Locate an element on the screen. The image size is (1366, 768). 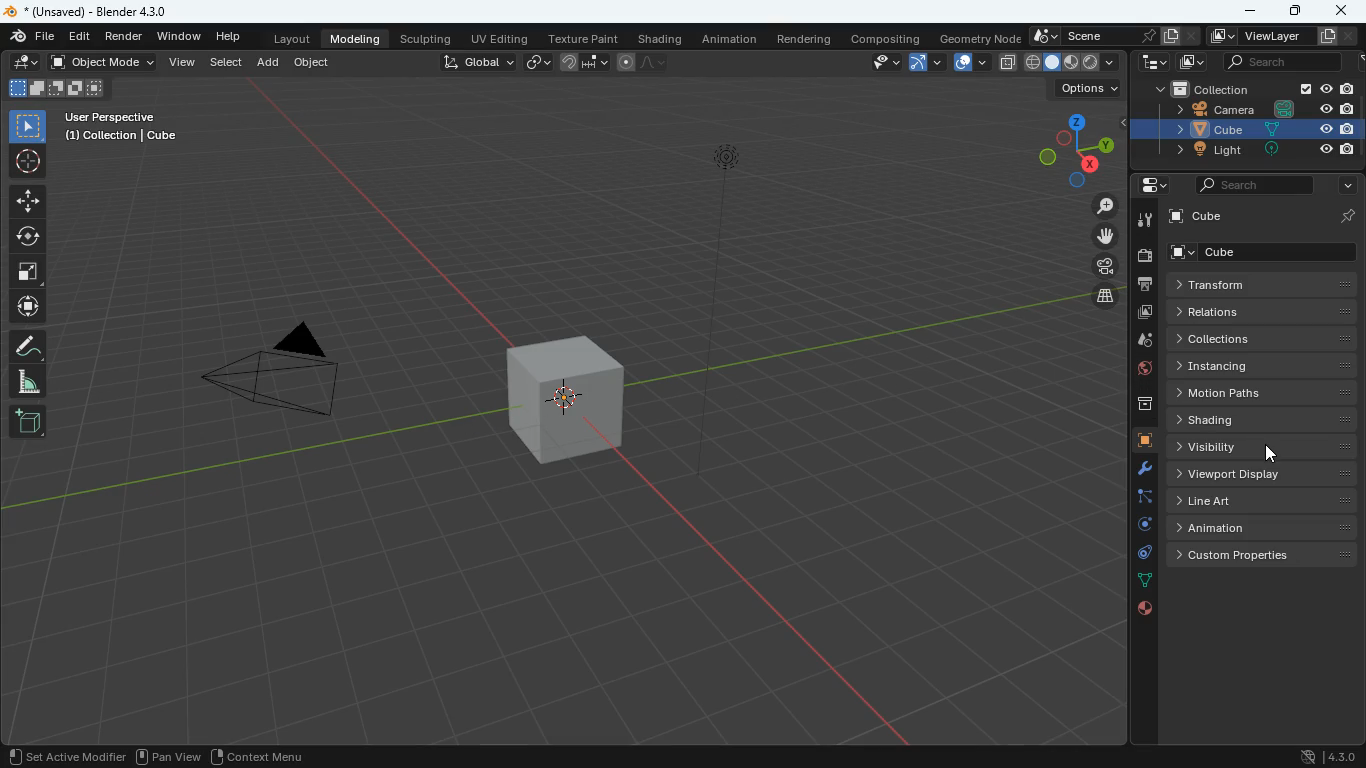
search is located at coordinates (1244, 185).